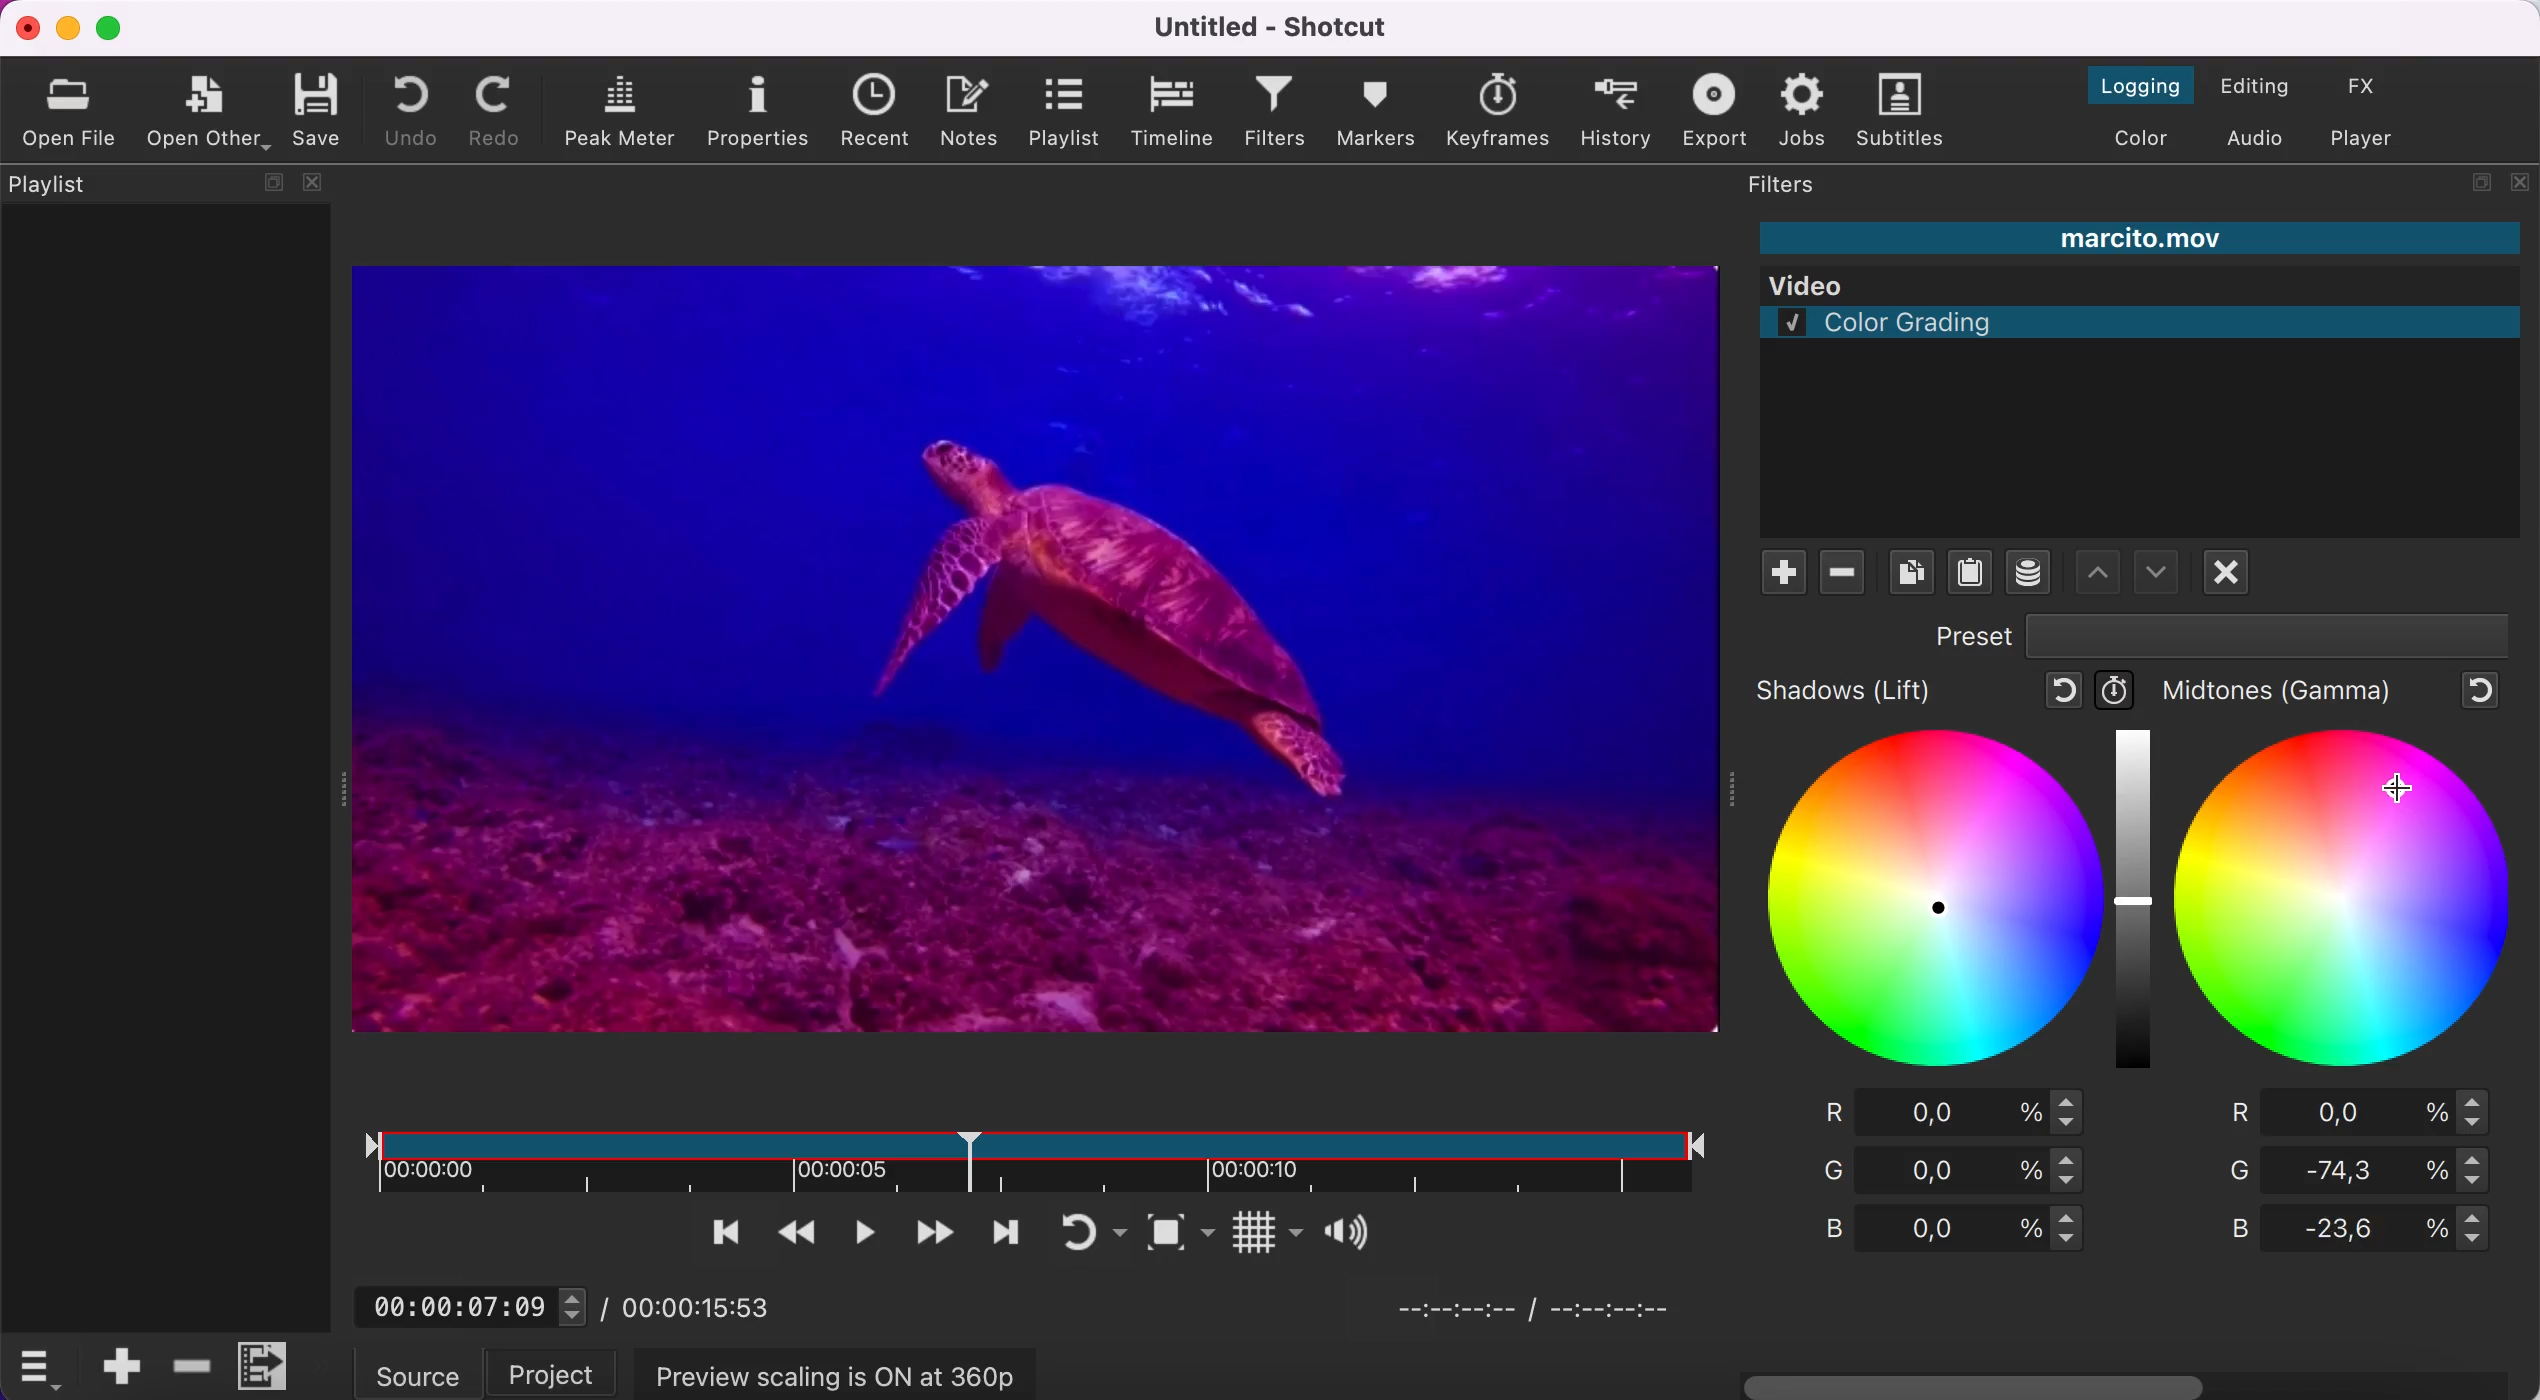 The image size is (2540, 1400). I want to click on toggle zoom, so click(1143, 1232).